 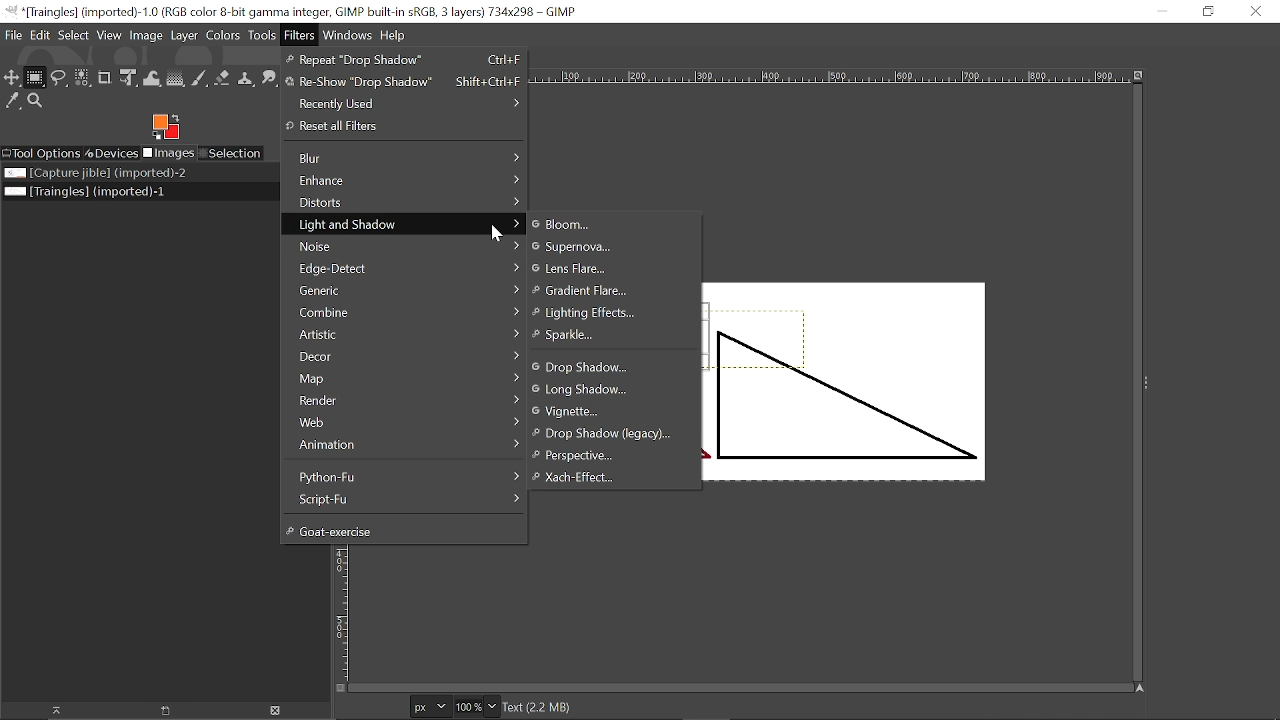 What do you see at coordinates (585, 270) in the screenshot?
I see `Lens Flare` at bounding box center [585, 270].